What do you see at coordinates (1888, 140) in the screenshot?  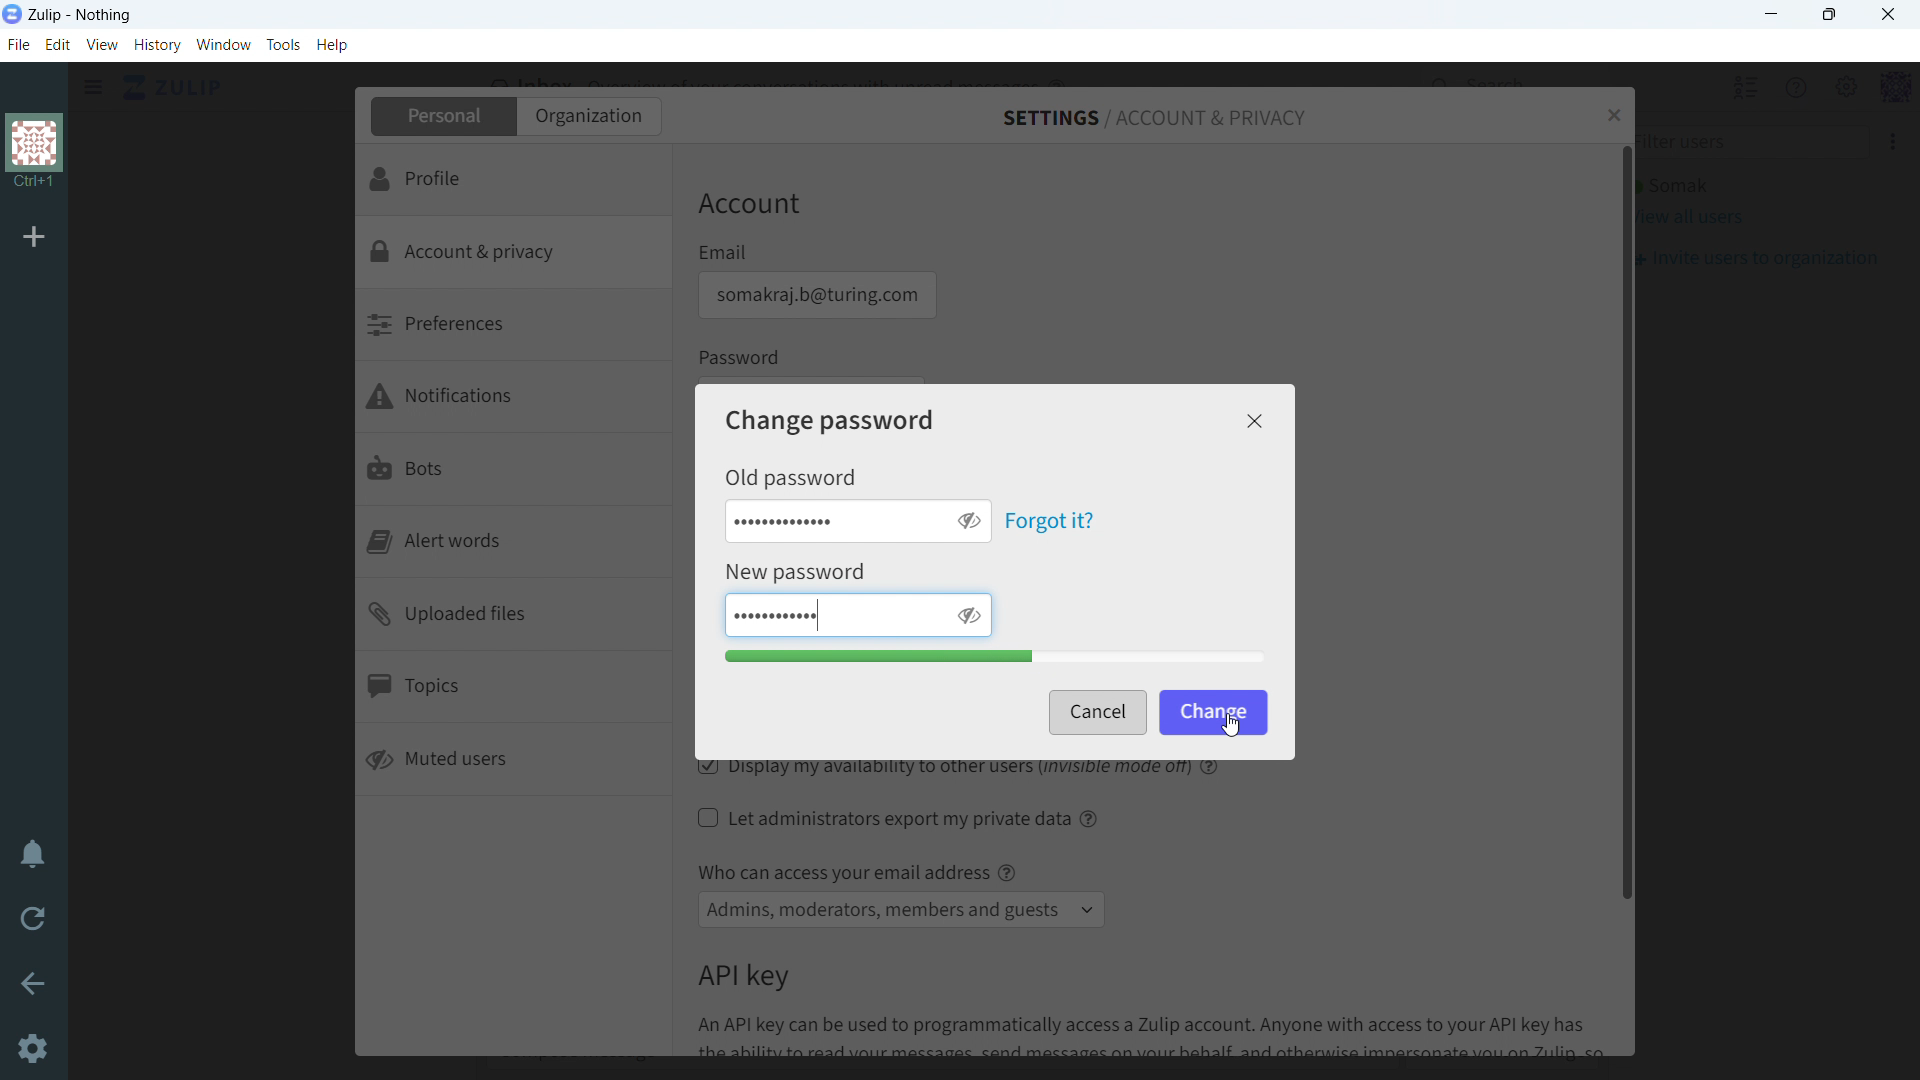 I see `More` at bounding box center [1888, 140].